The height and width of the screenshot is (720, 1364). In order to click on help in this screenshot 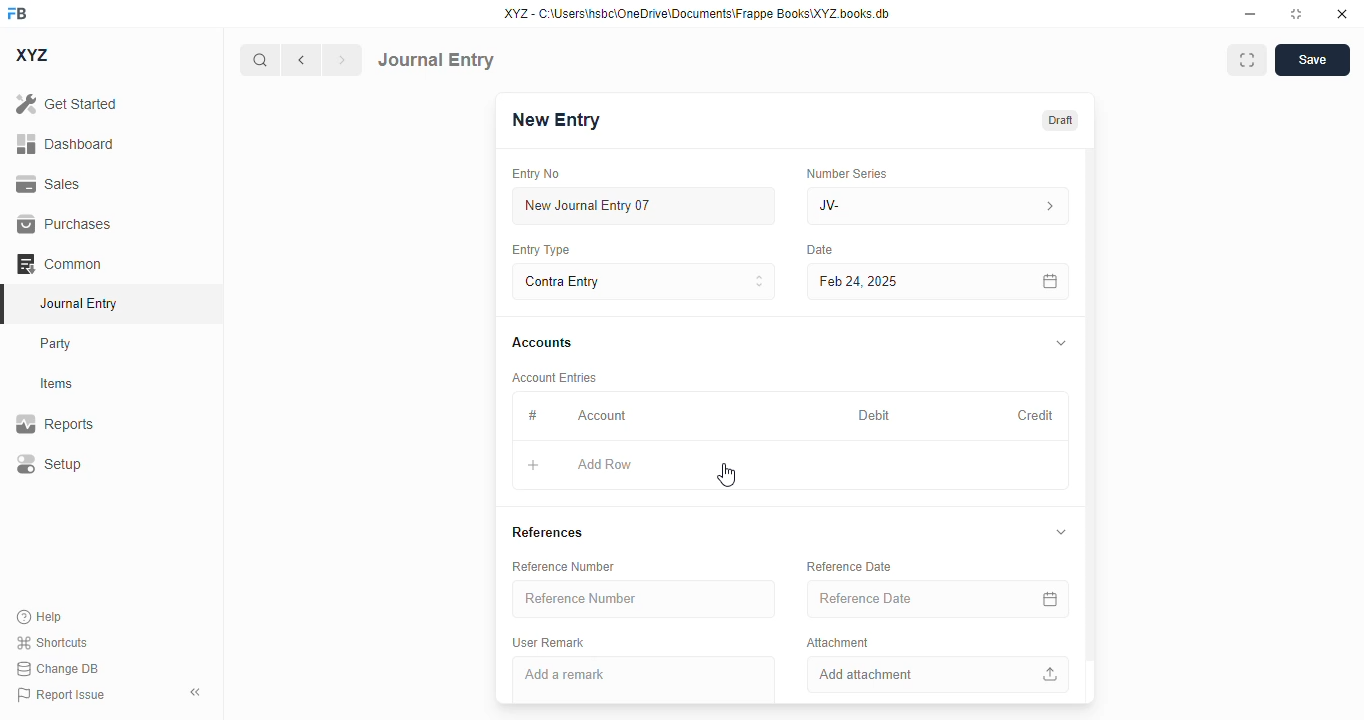, I will do `click(40, 617)`.